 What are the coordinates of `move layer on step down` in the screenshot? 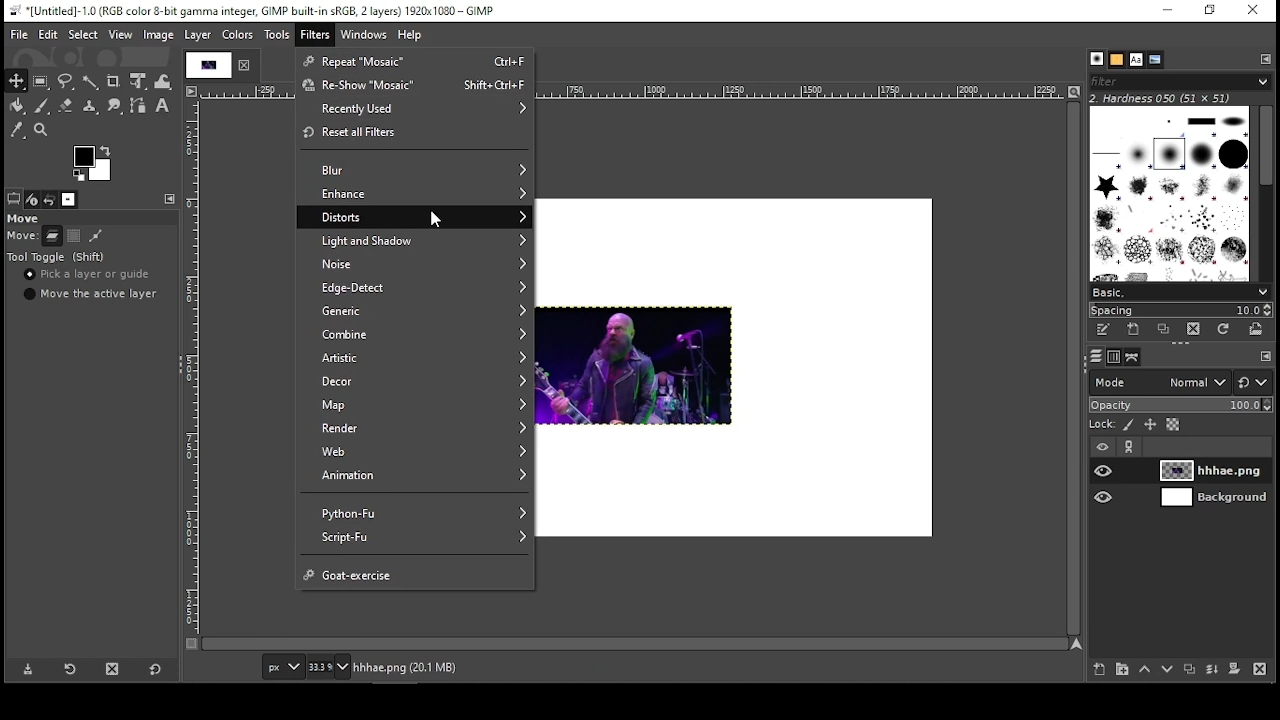 It's located at (1167, 670).